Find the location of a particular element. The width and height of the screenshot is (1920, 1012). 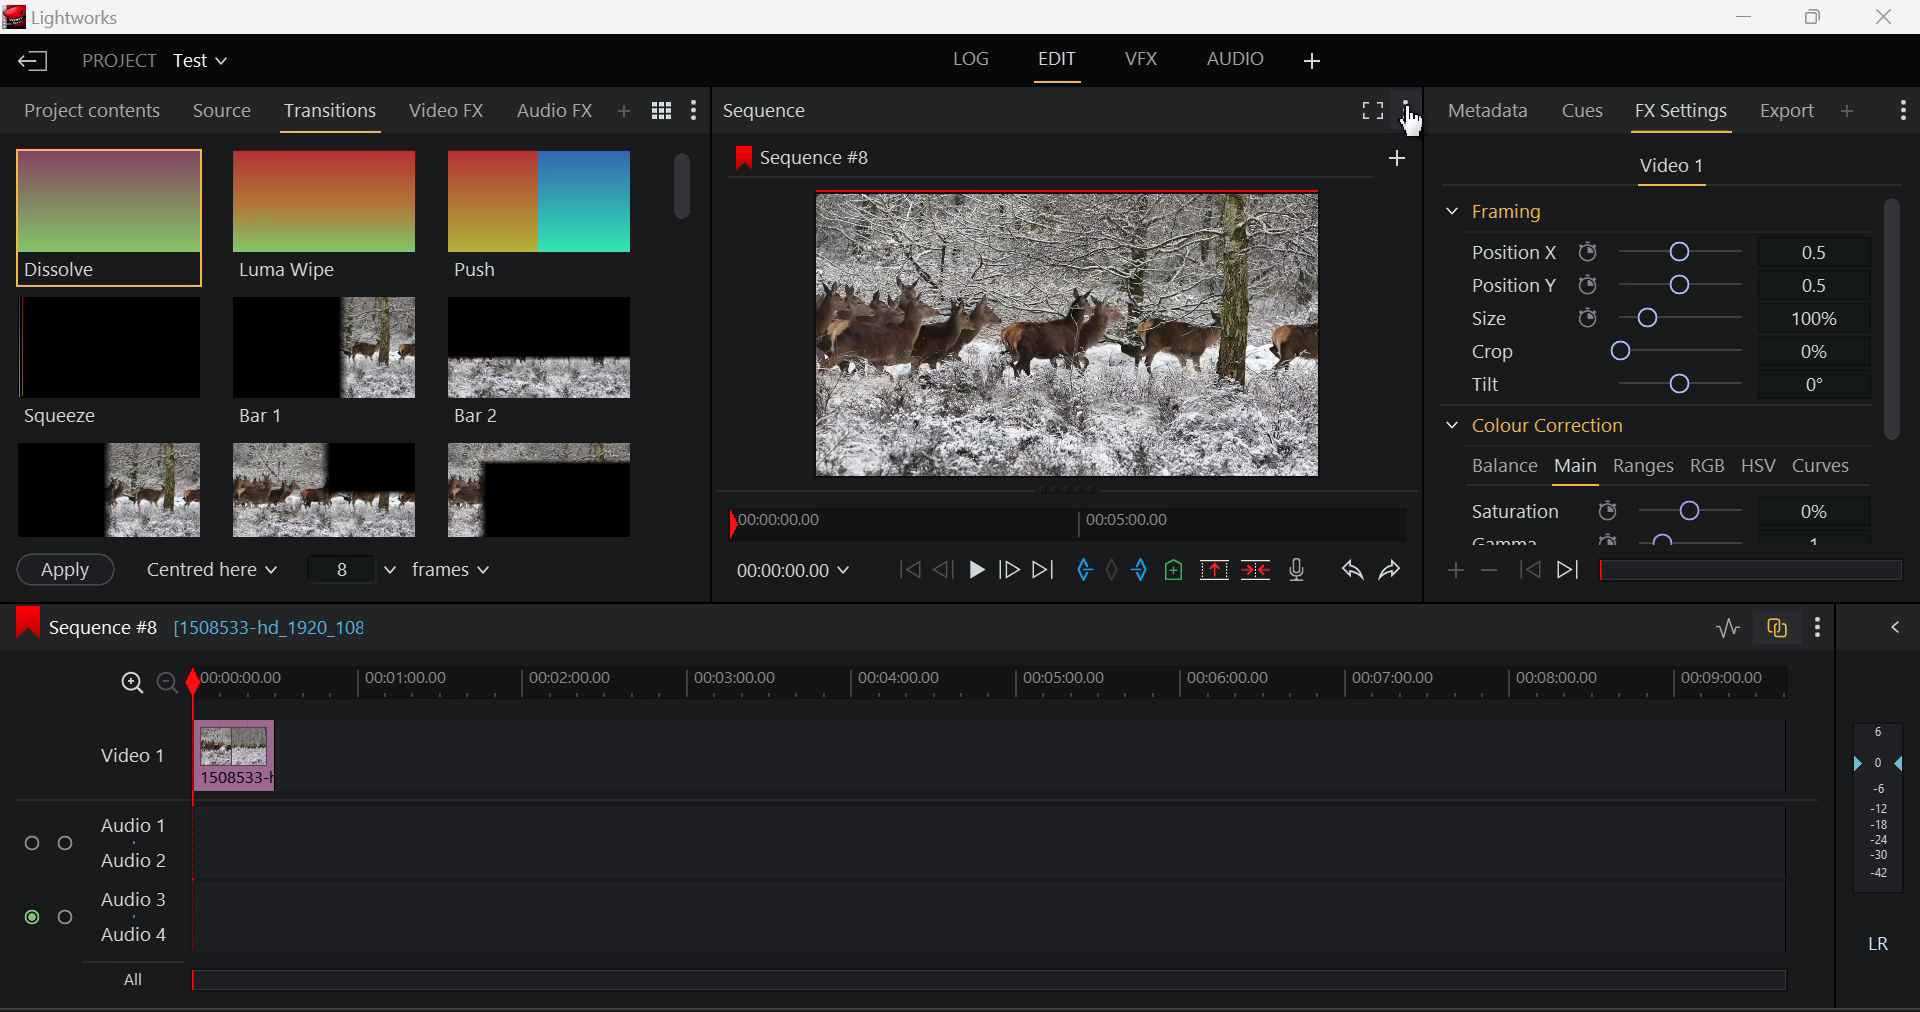

Luma Wipe is located at coordinates (323, 216).